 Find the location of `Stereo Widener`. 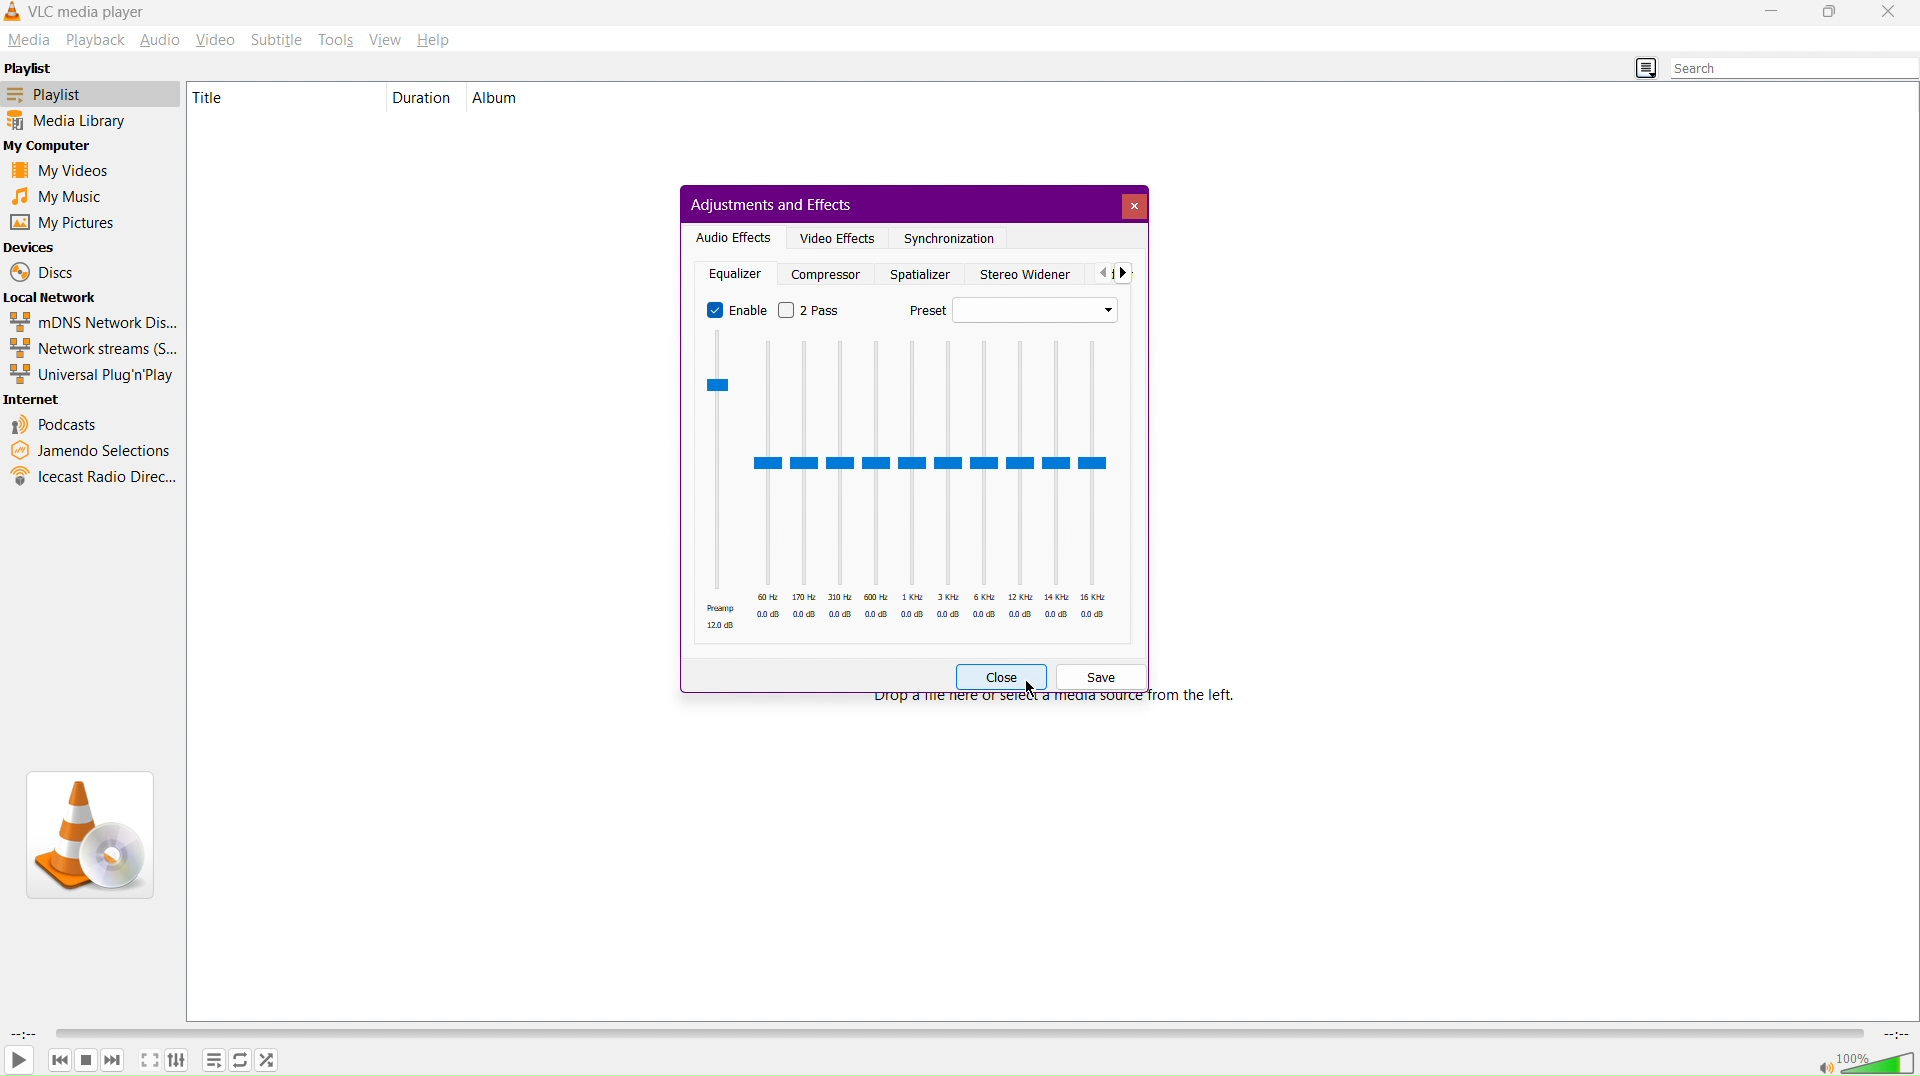

Stereo Widener is located at coordinates (1026, 274).